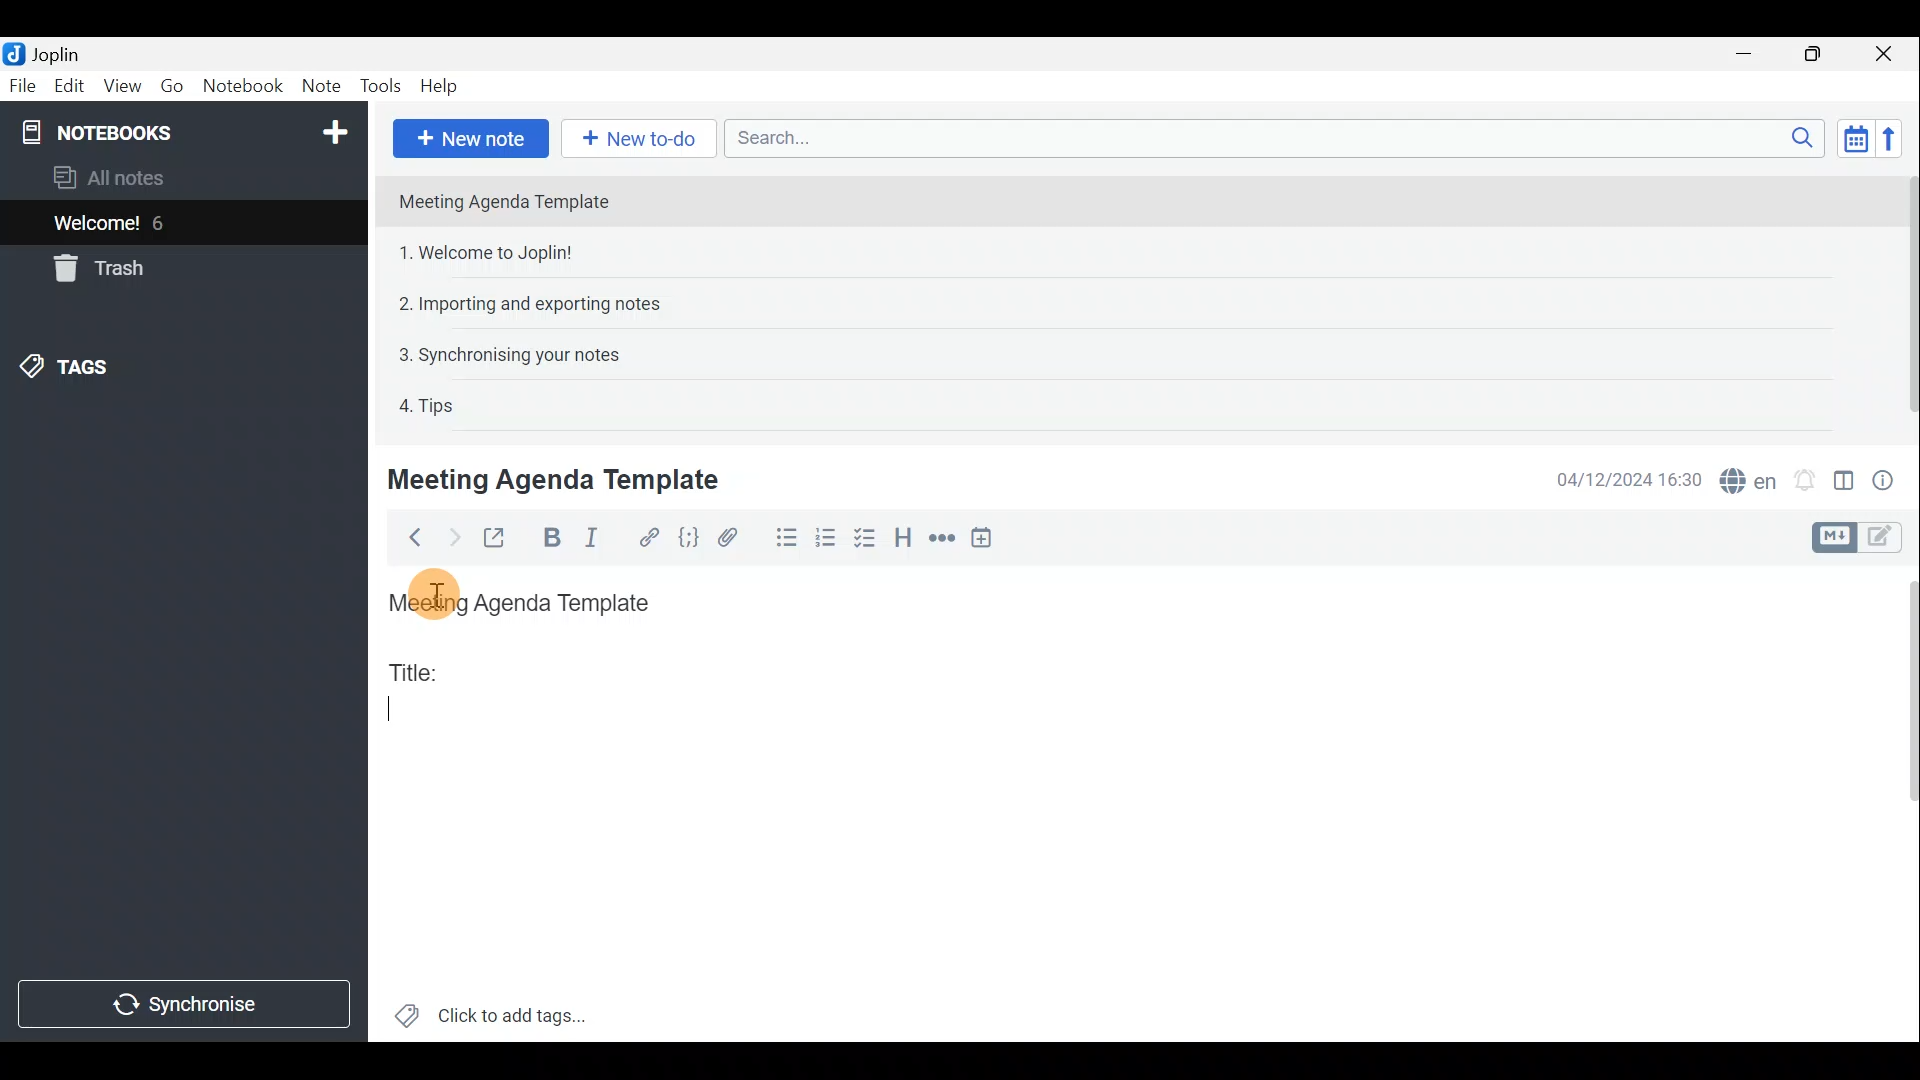  I want to click on Welcome!, so click(98, 225).